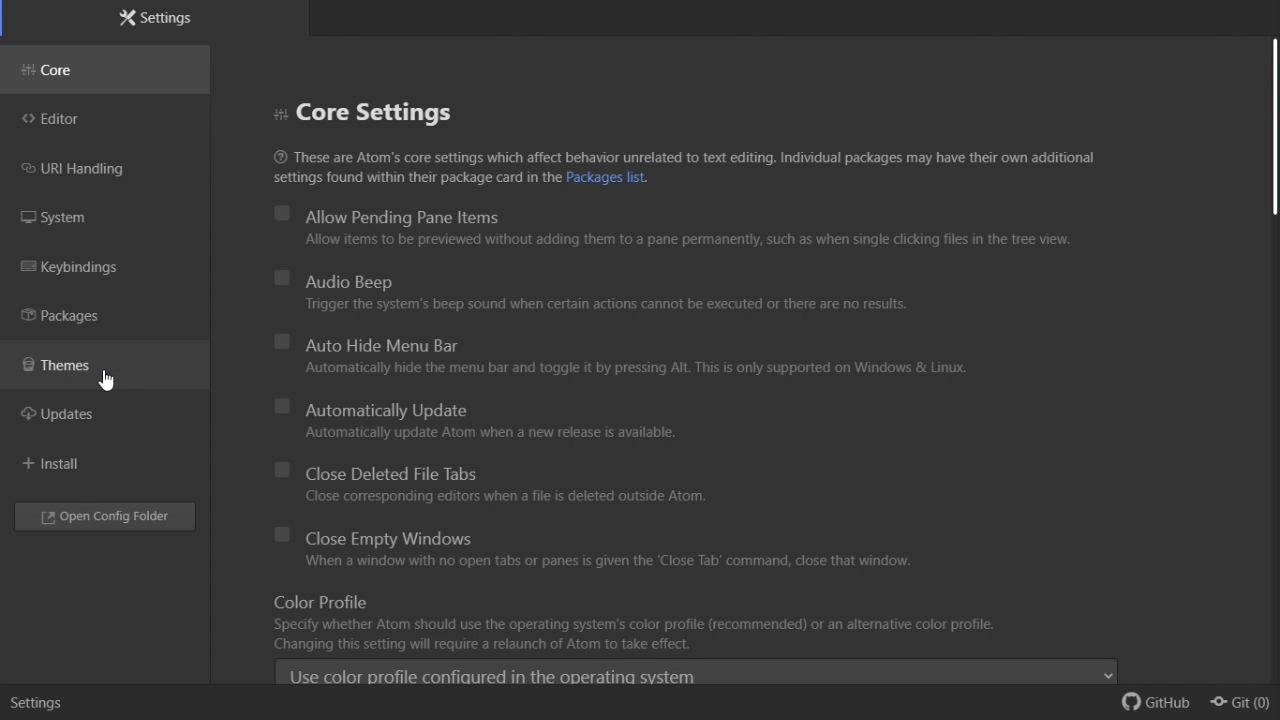 This screenshot has width=1280, height=720. I want to click on URI handling, so click(87, 172).